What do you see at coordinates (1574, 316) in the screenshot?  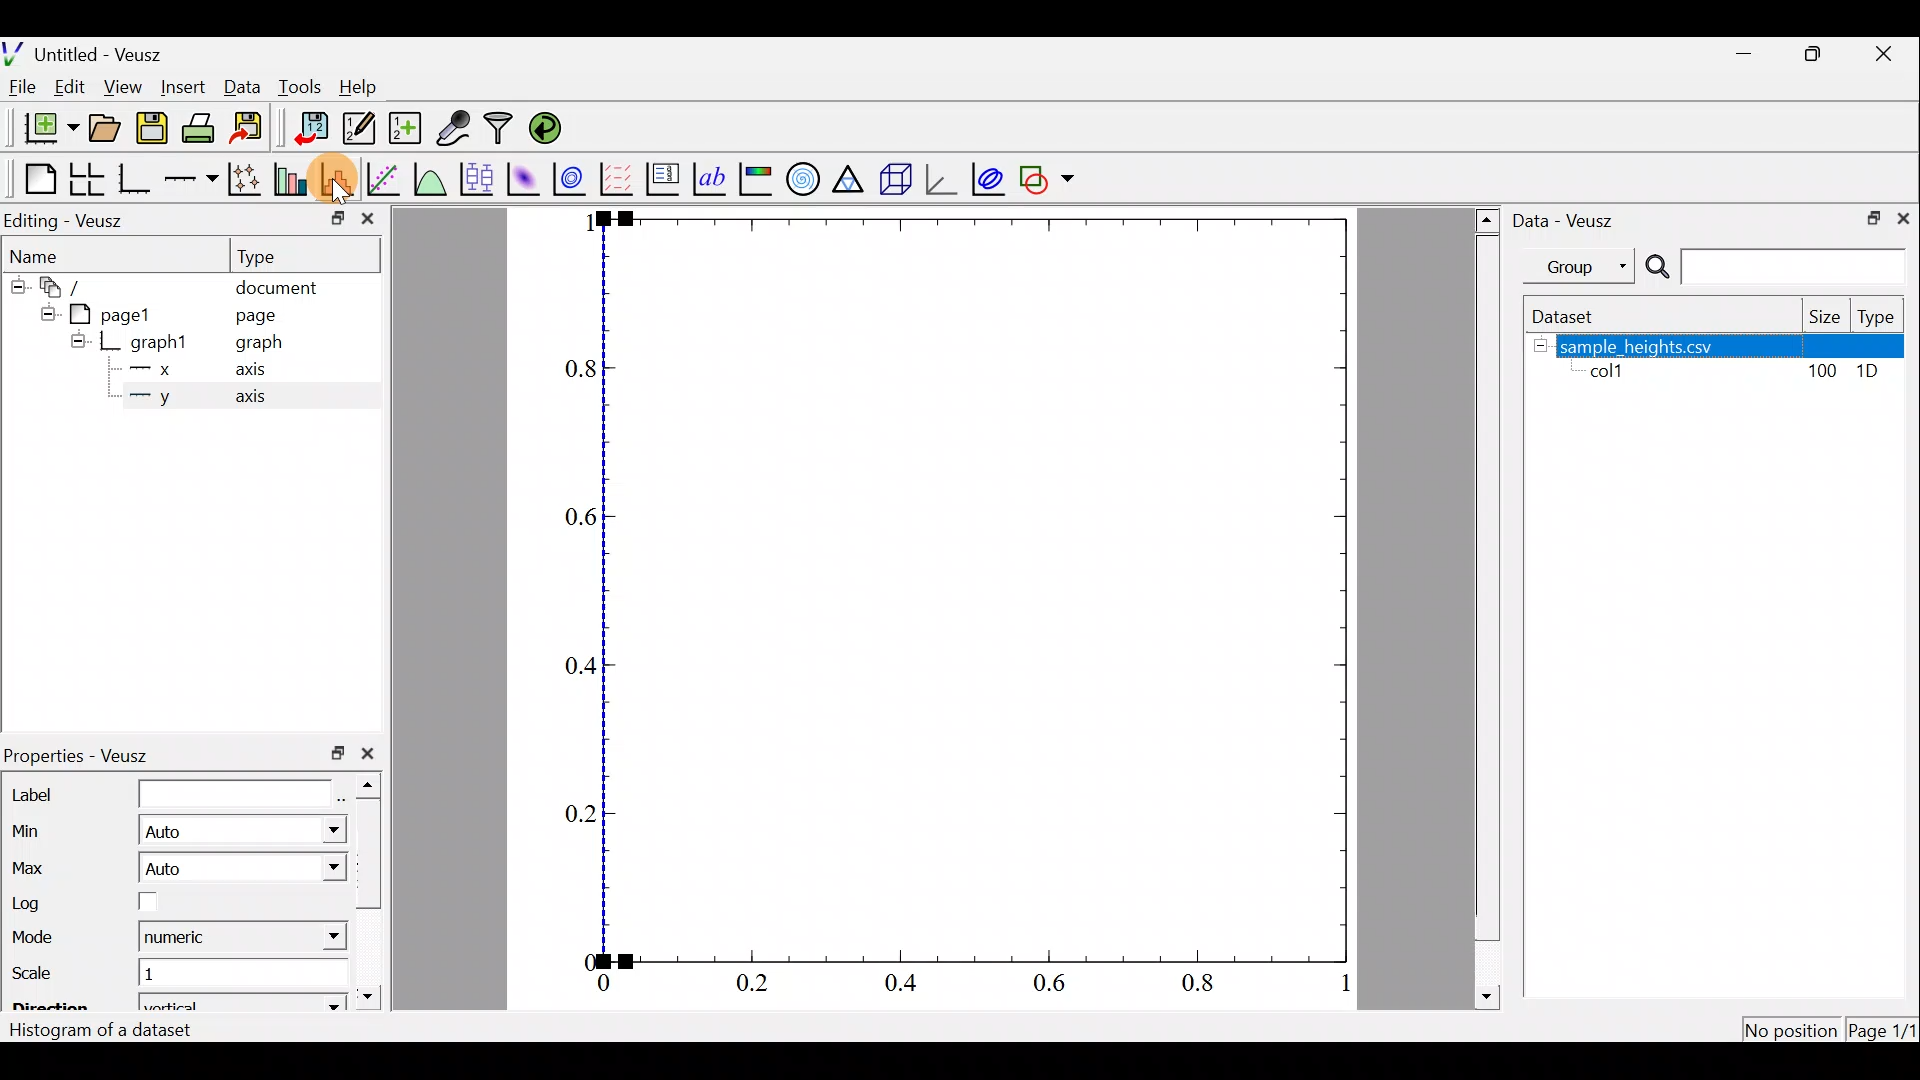 I see `Dataset` at bounding box center [1574, 316].